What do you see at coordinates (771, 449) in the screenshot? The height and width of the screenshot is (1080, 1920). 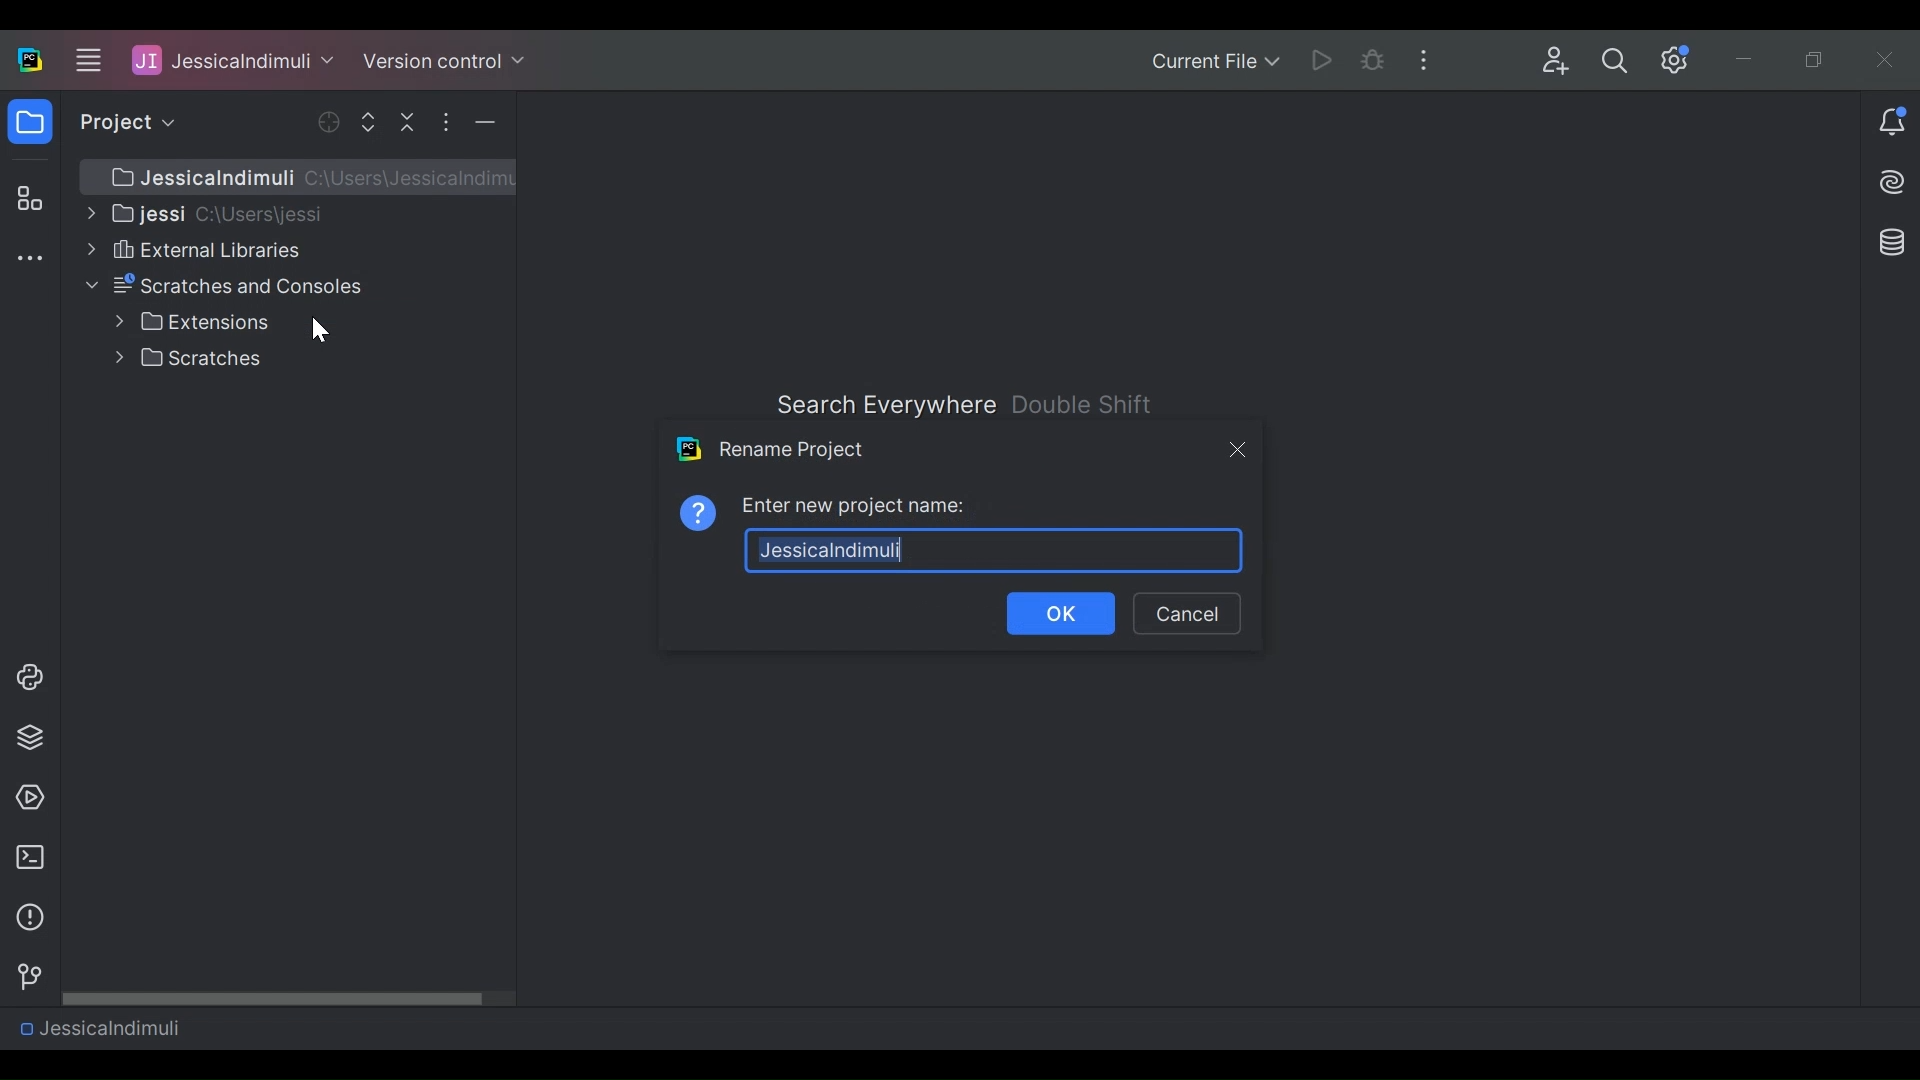 I see `Rename Project` at bounding box center [771, 449].